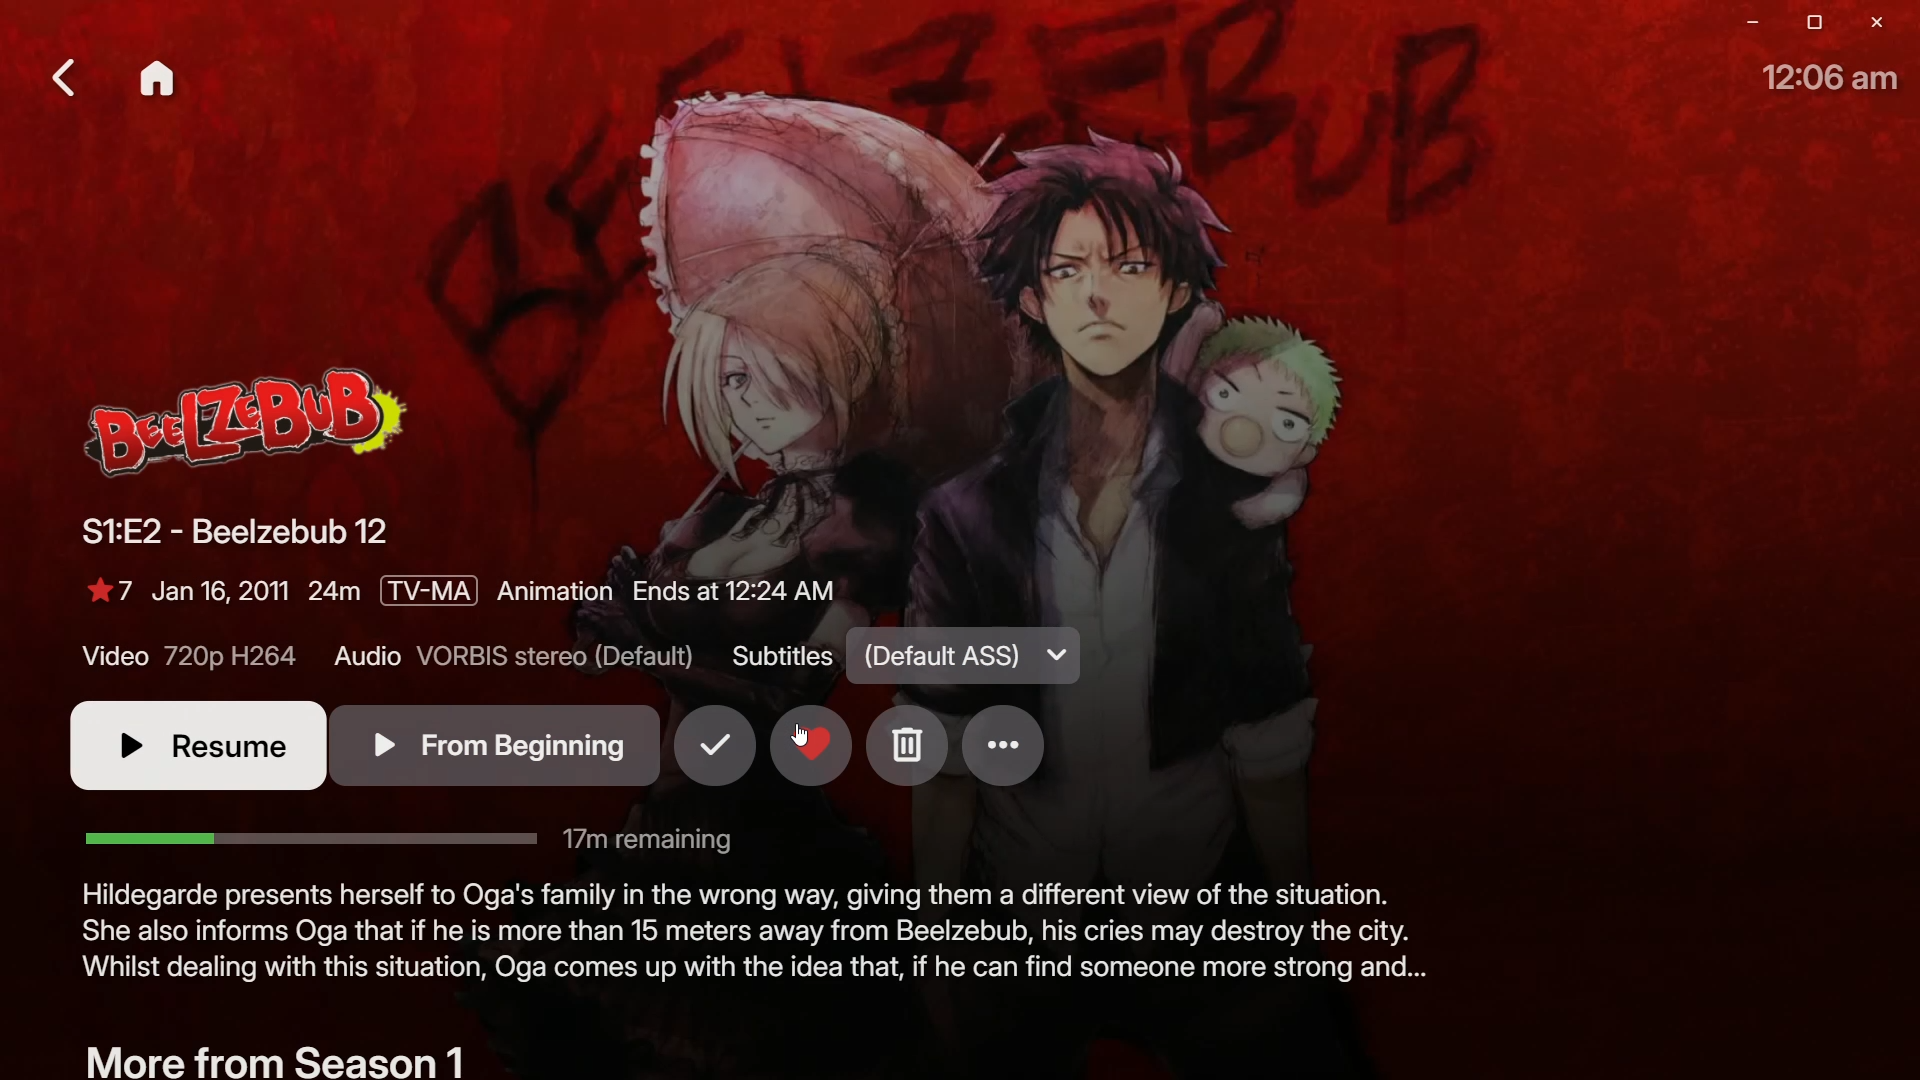  I want to click on Beelzebub 12, so click(231, 537).